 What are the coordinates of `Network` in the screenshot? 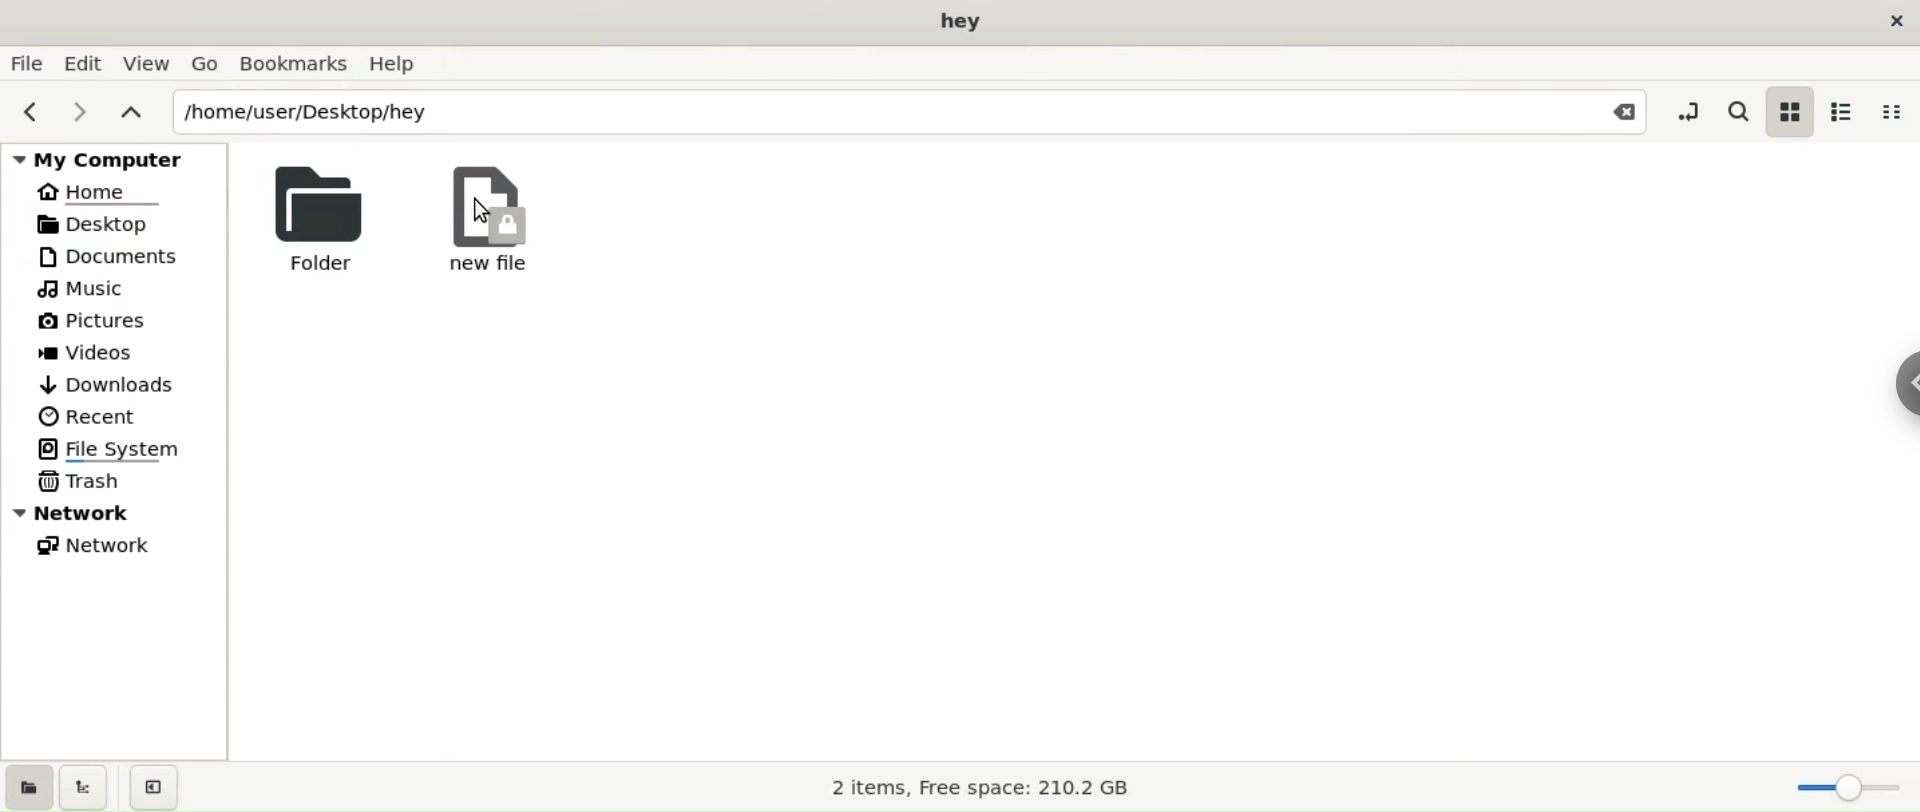 It's located at (101, 545).